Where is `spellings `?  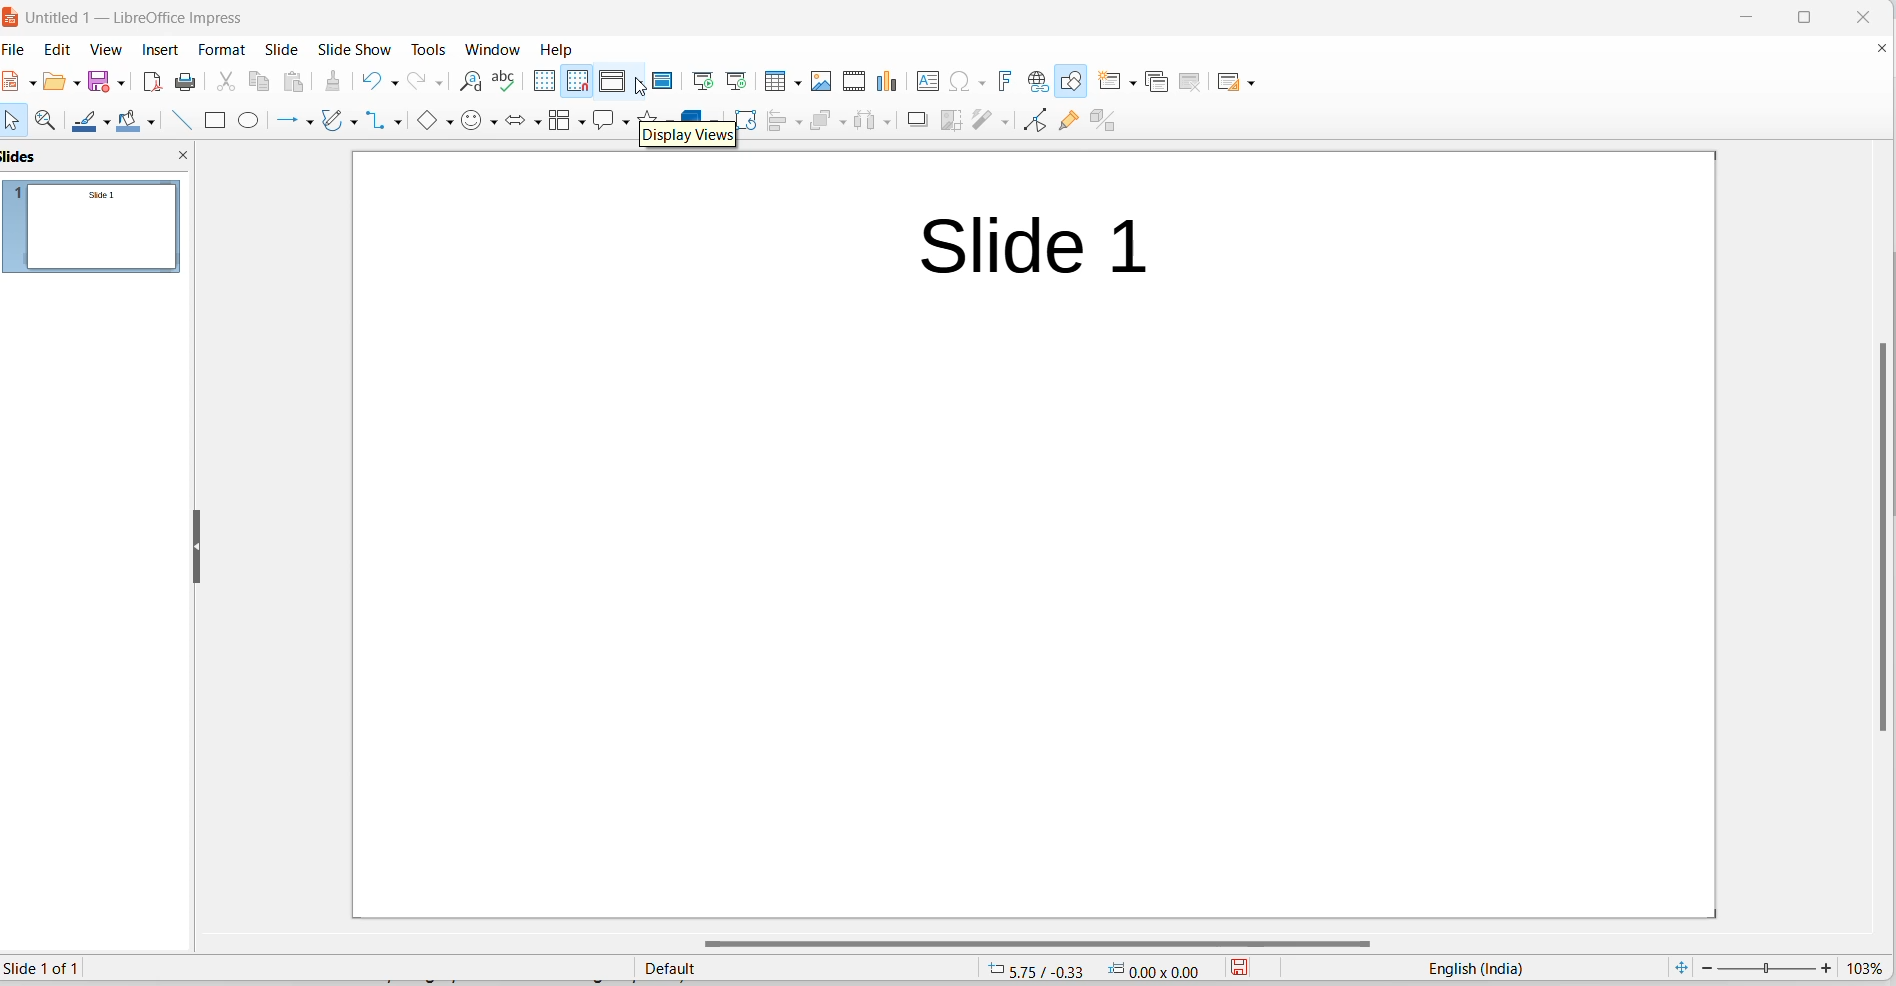
spellings  is located at coordinates (509, 82).